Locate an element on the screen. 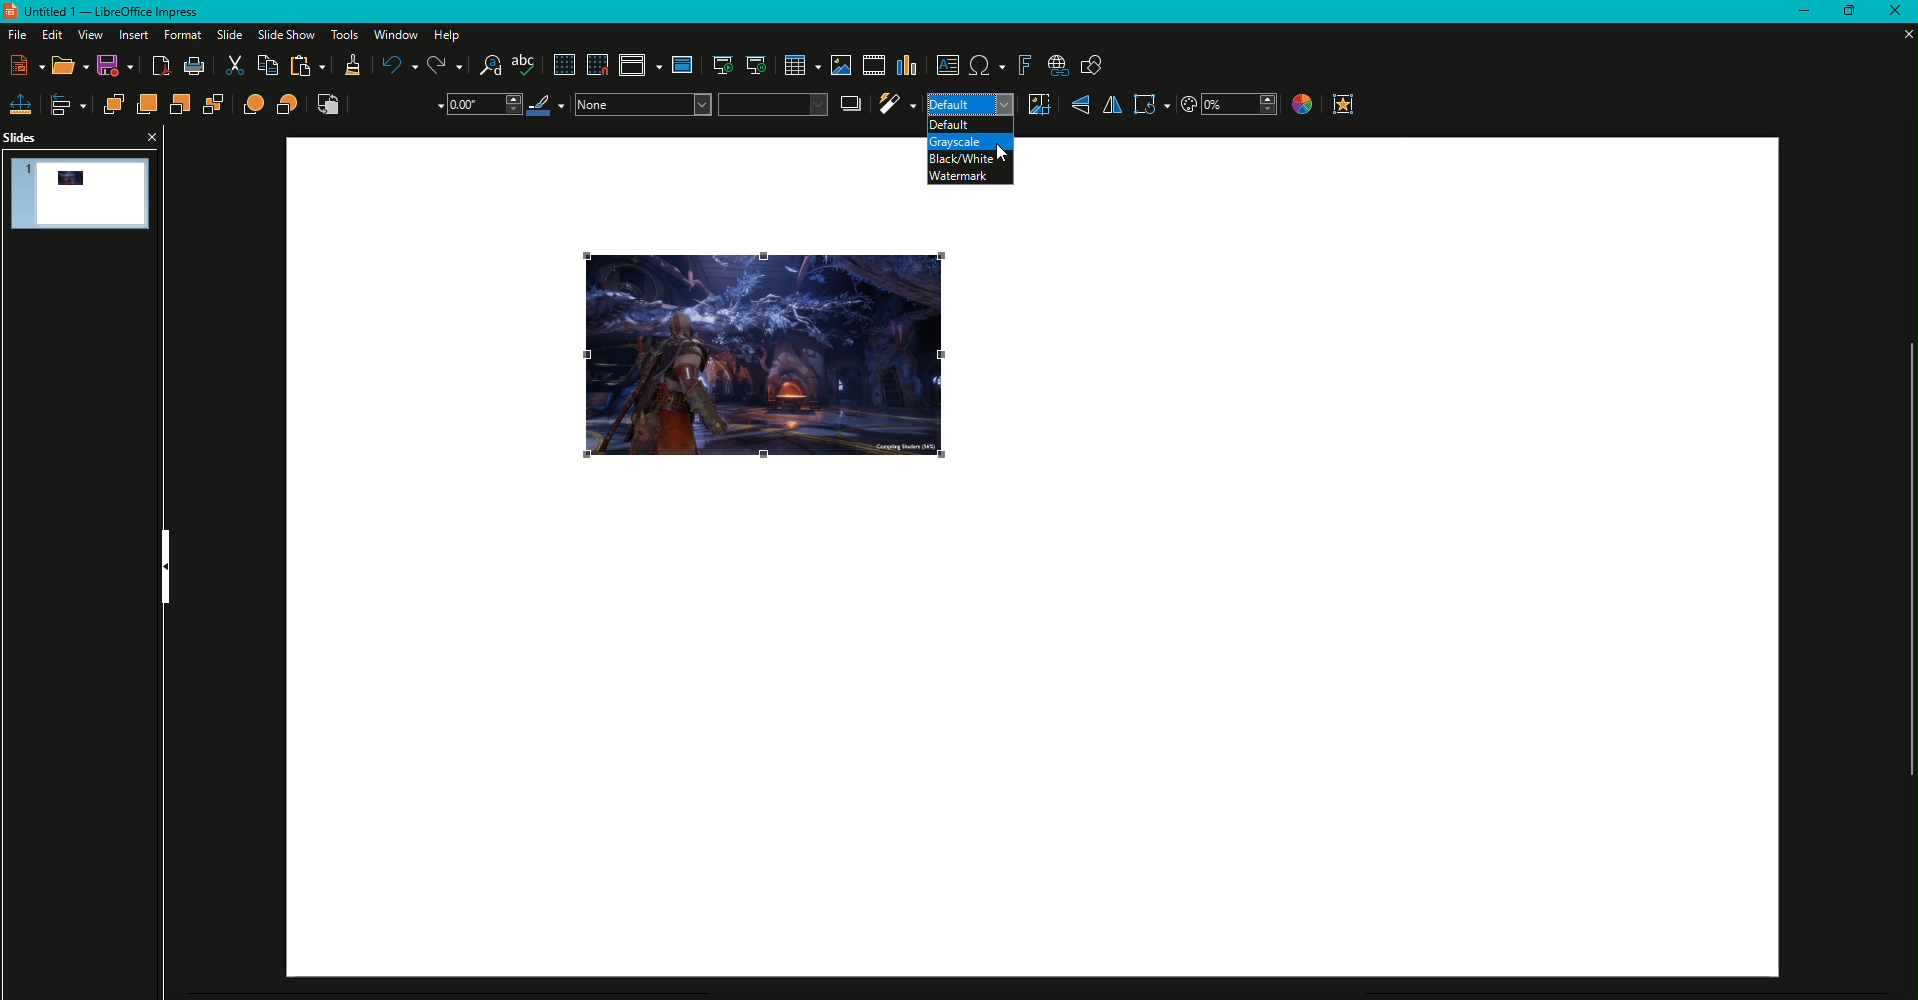  Save is located at coordinates (119, 68).